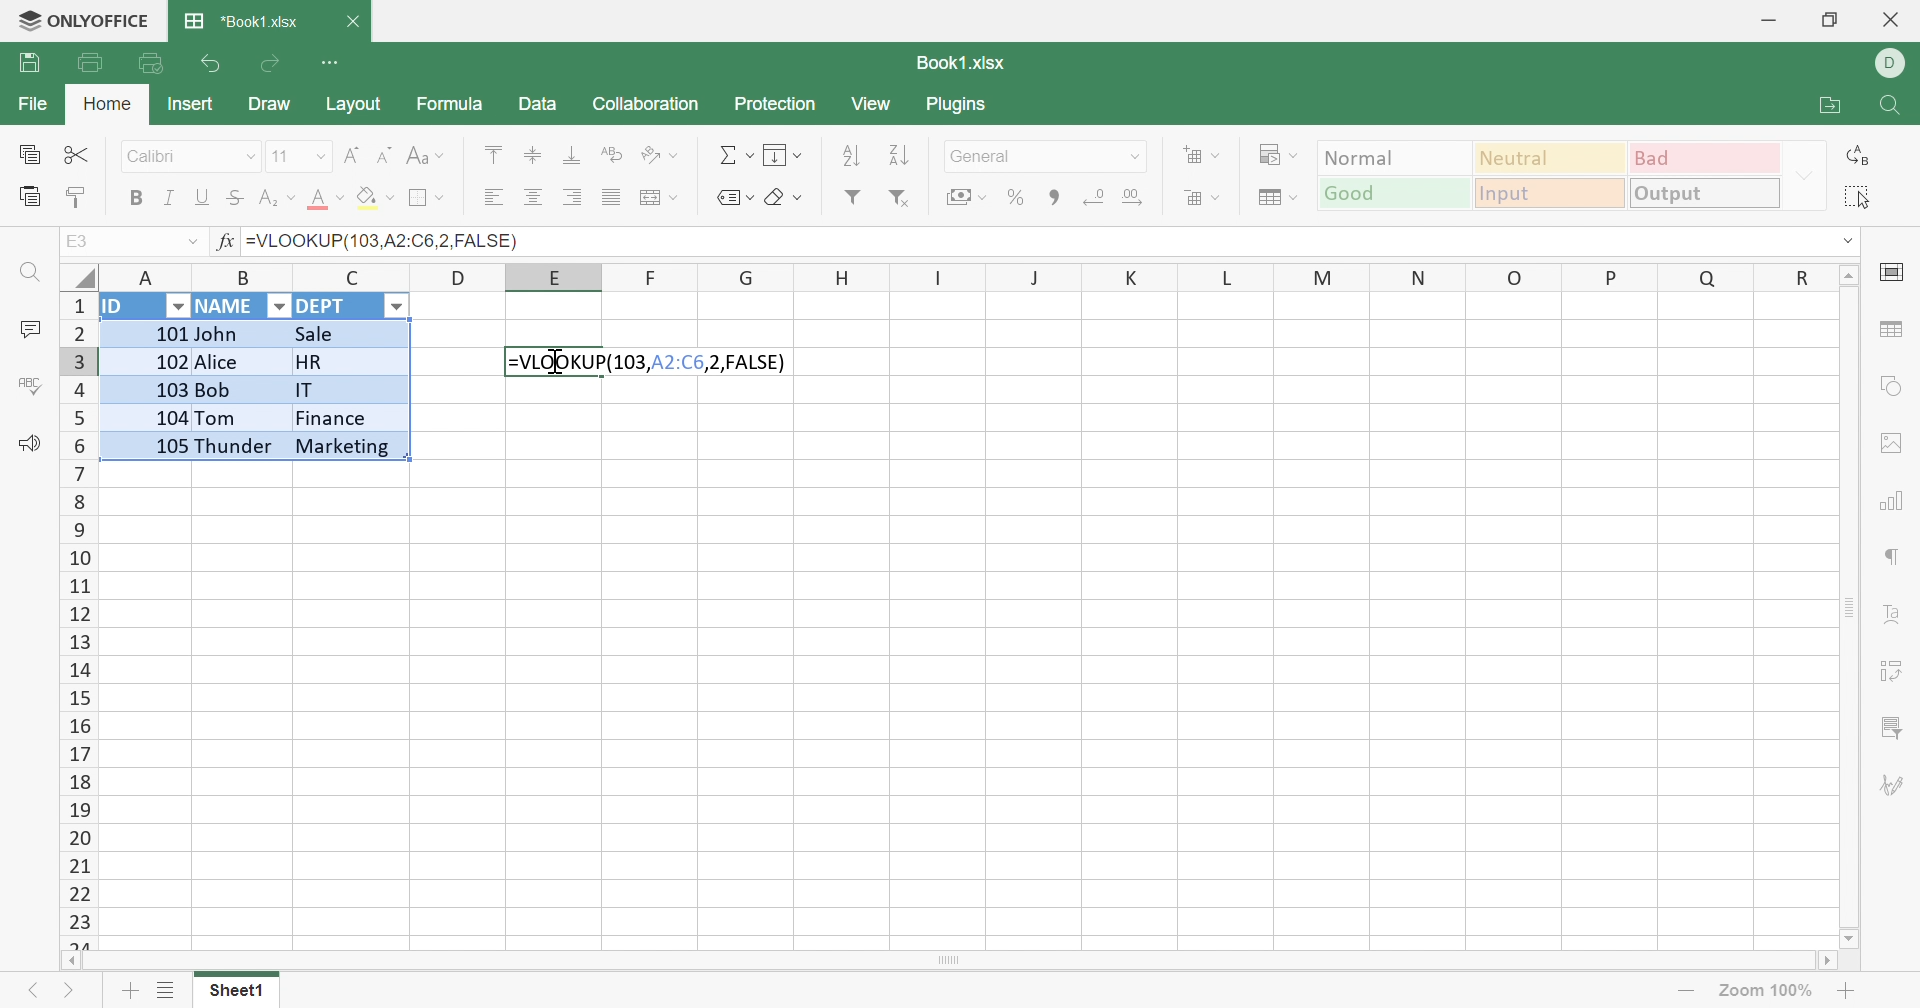  Describe the element at coordinates (1766, 21) in the screenshot. I see `Minimize` at that location.